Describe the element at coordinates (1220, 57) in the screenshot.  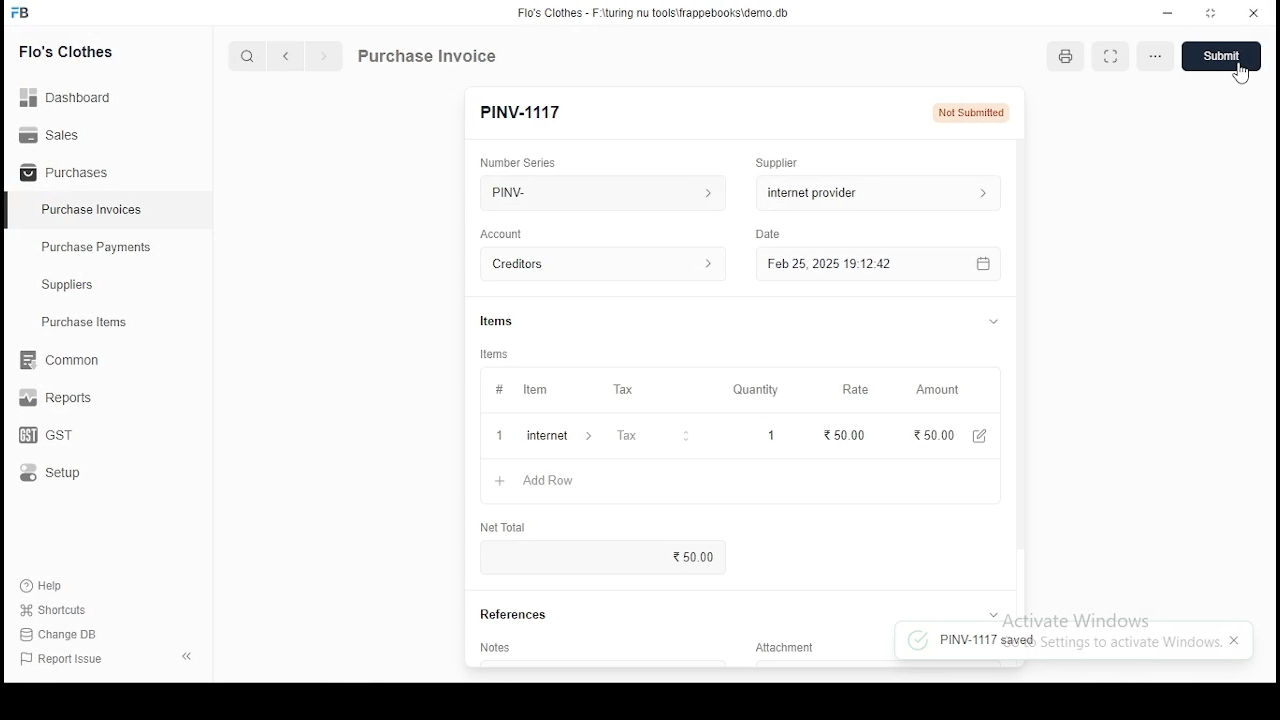
I see `submit` at that location.